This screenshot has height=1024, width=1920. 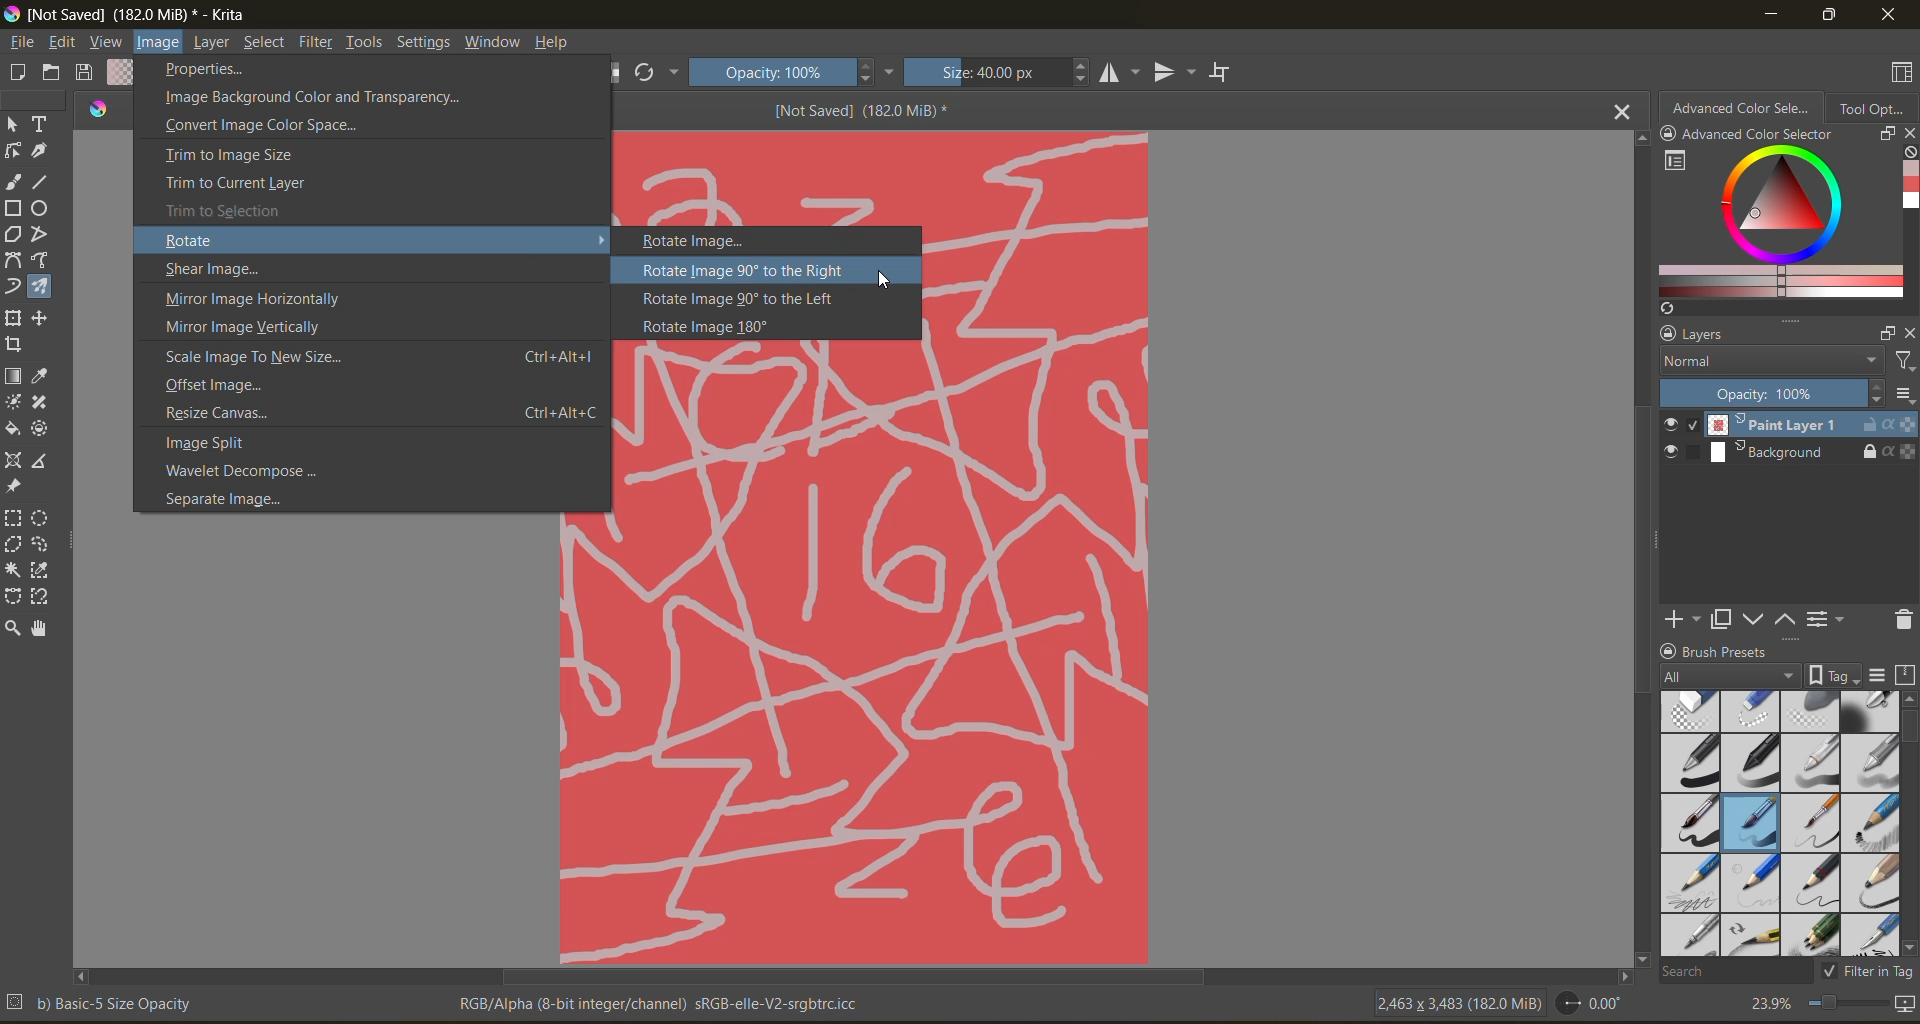 What do you see at coordinates (1230, 72) in the screenshot?
I see `wrap around mode` at bounding box center [1230, 72].